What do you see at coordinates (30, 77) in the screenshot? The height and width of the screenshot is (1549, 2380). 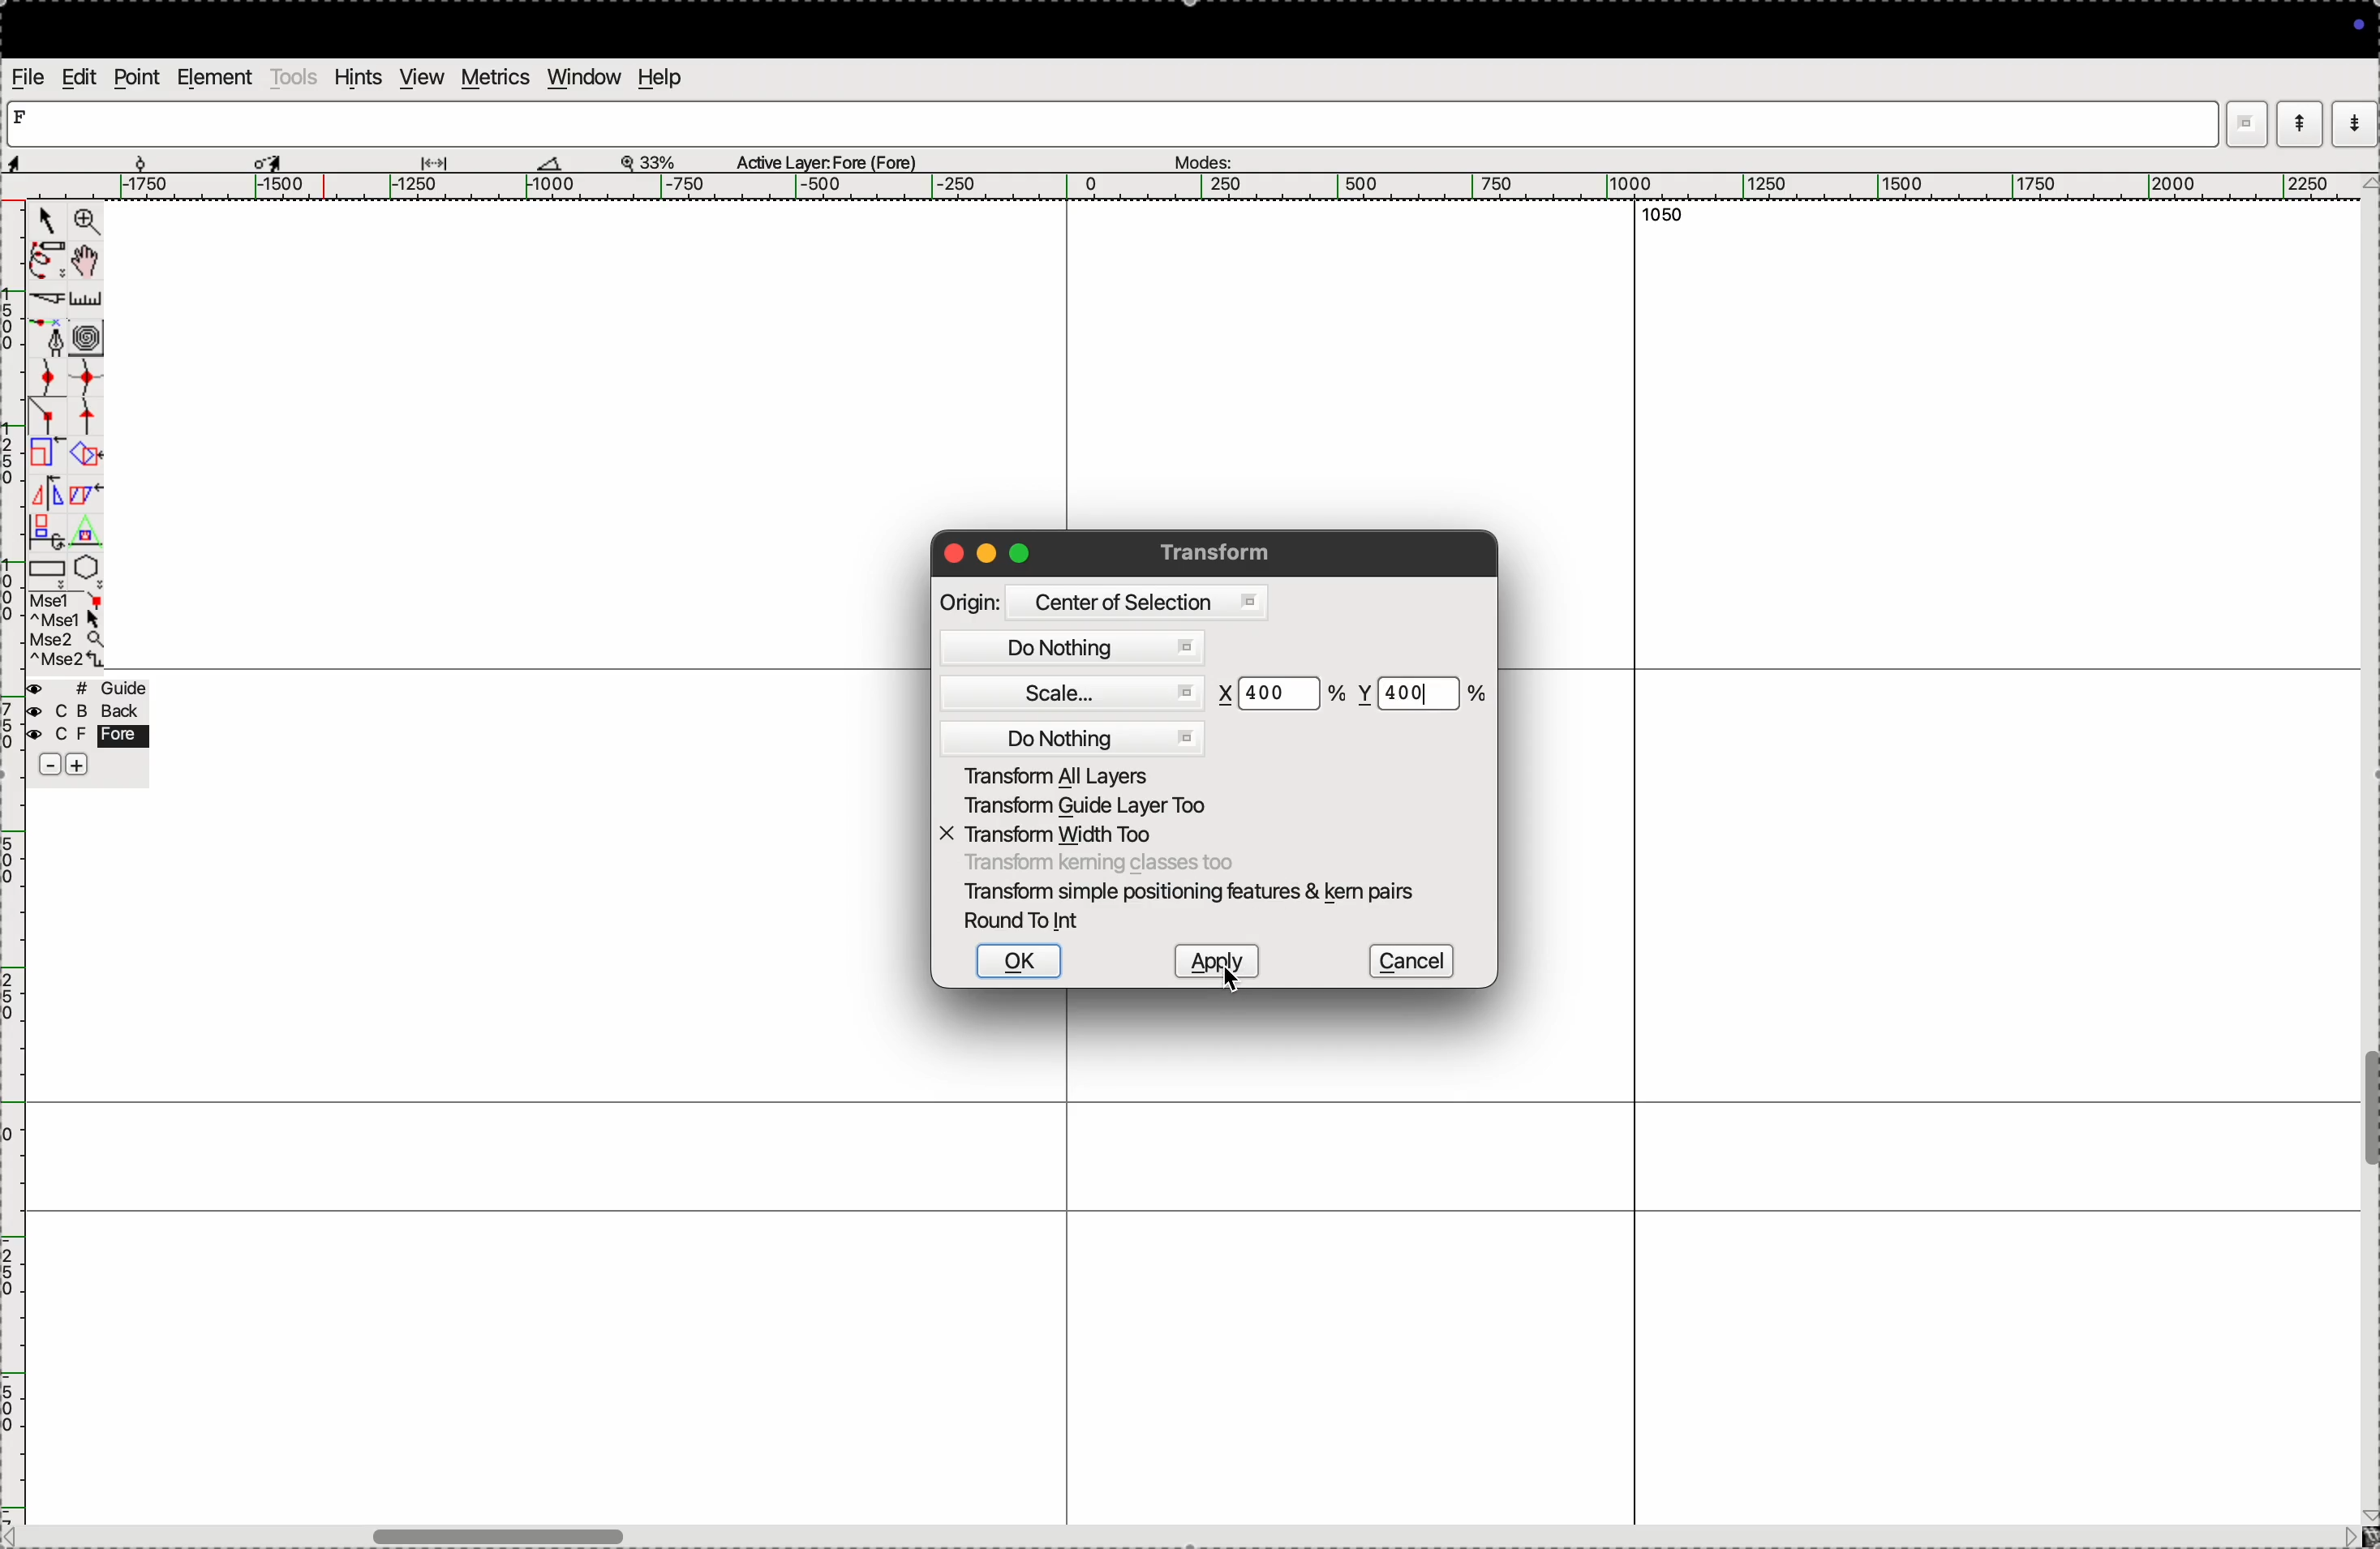 I see `file` at bounding box center [30, 77].